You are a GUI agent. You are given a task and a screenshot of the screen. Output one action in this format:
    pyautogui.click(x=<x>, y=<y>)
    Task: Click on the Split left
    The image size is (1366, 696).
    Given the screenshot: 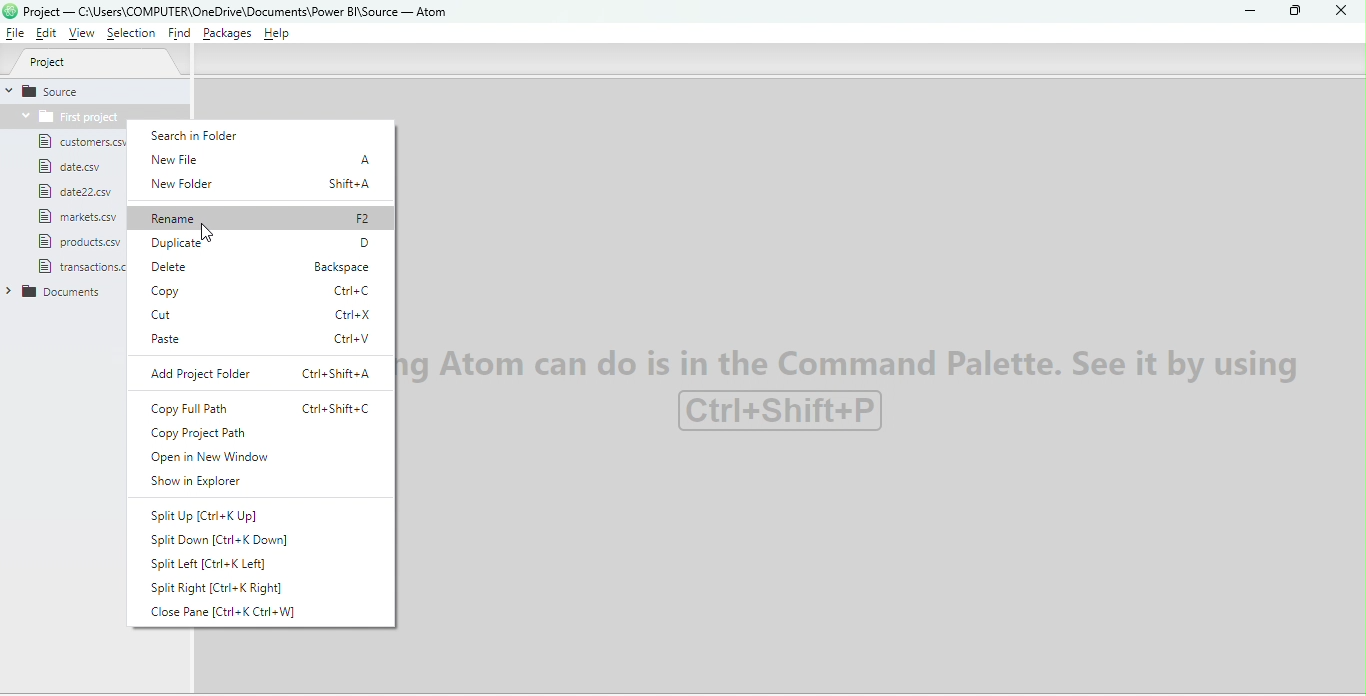 What is the action you would take?
    pyautogui.click(x=217, y=564)
    